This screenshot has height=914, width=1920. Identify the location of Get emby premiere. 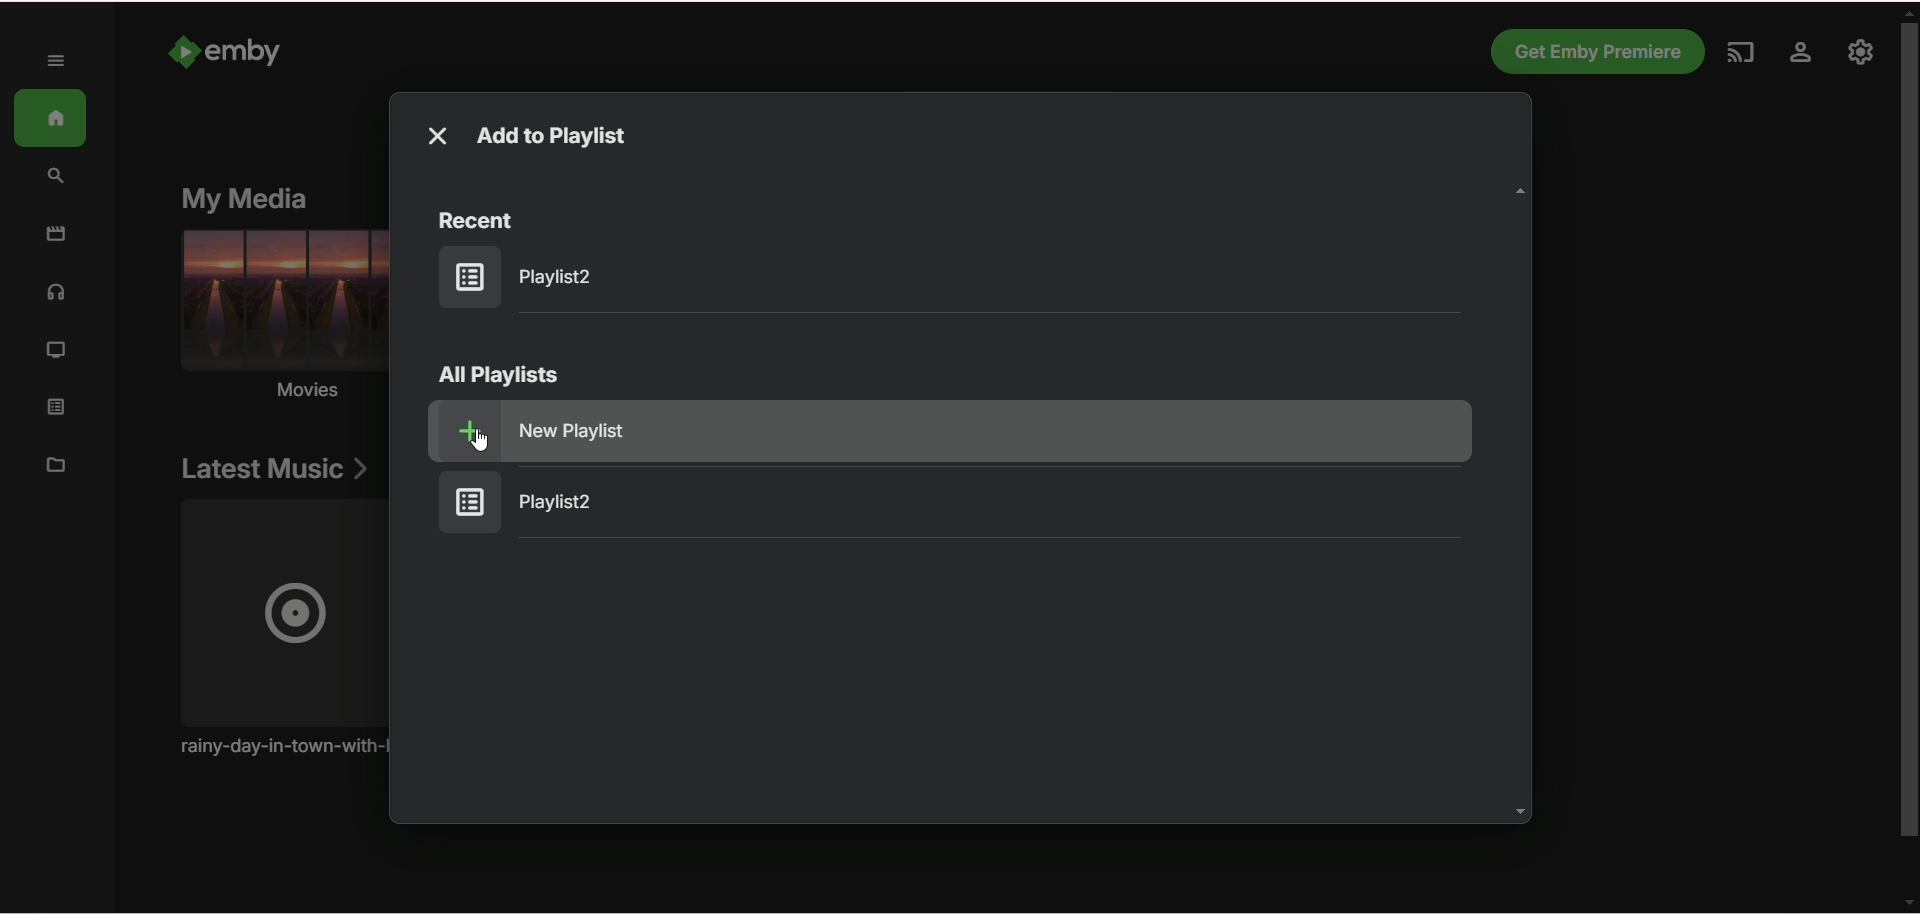
(1595, 51).